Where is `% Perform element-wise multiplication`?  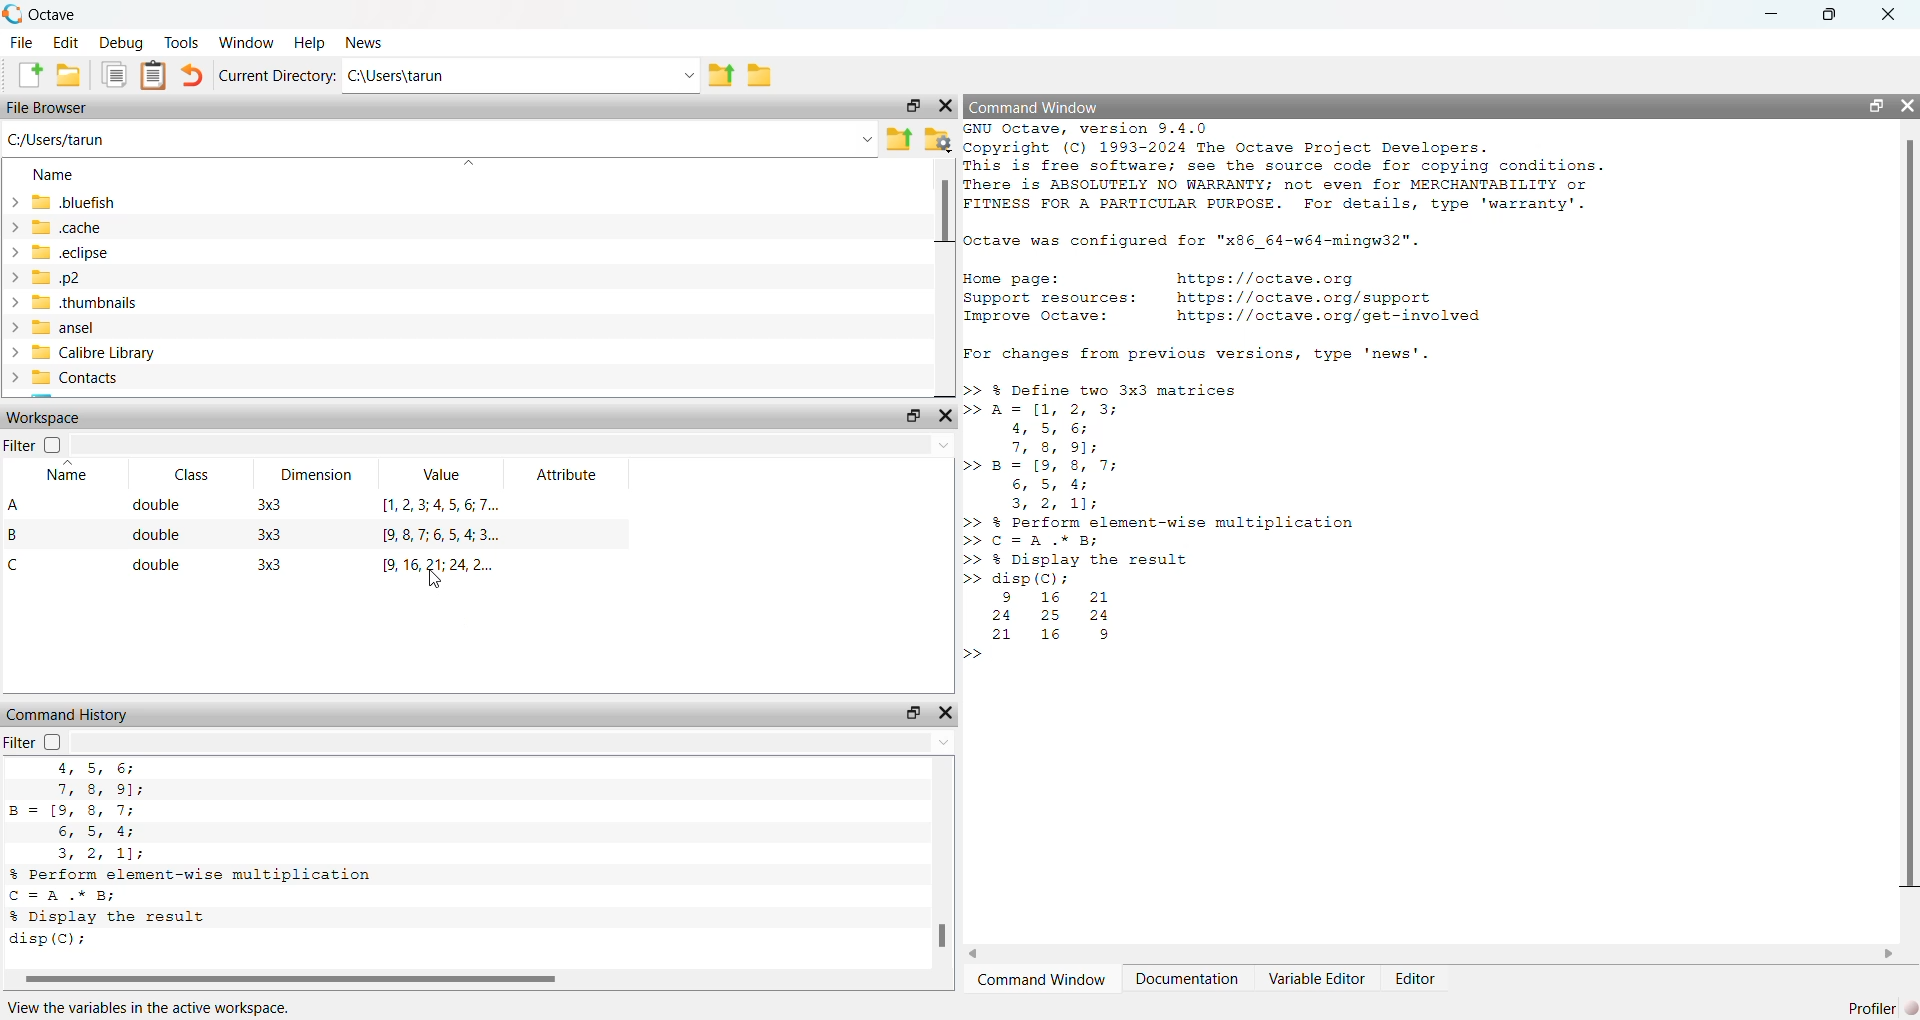 % Perform element-wise multiplication is located at coordinates (194, 875).